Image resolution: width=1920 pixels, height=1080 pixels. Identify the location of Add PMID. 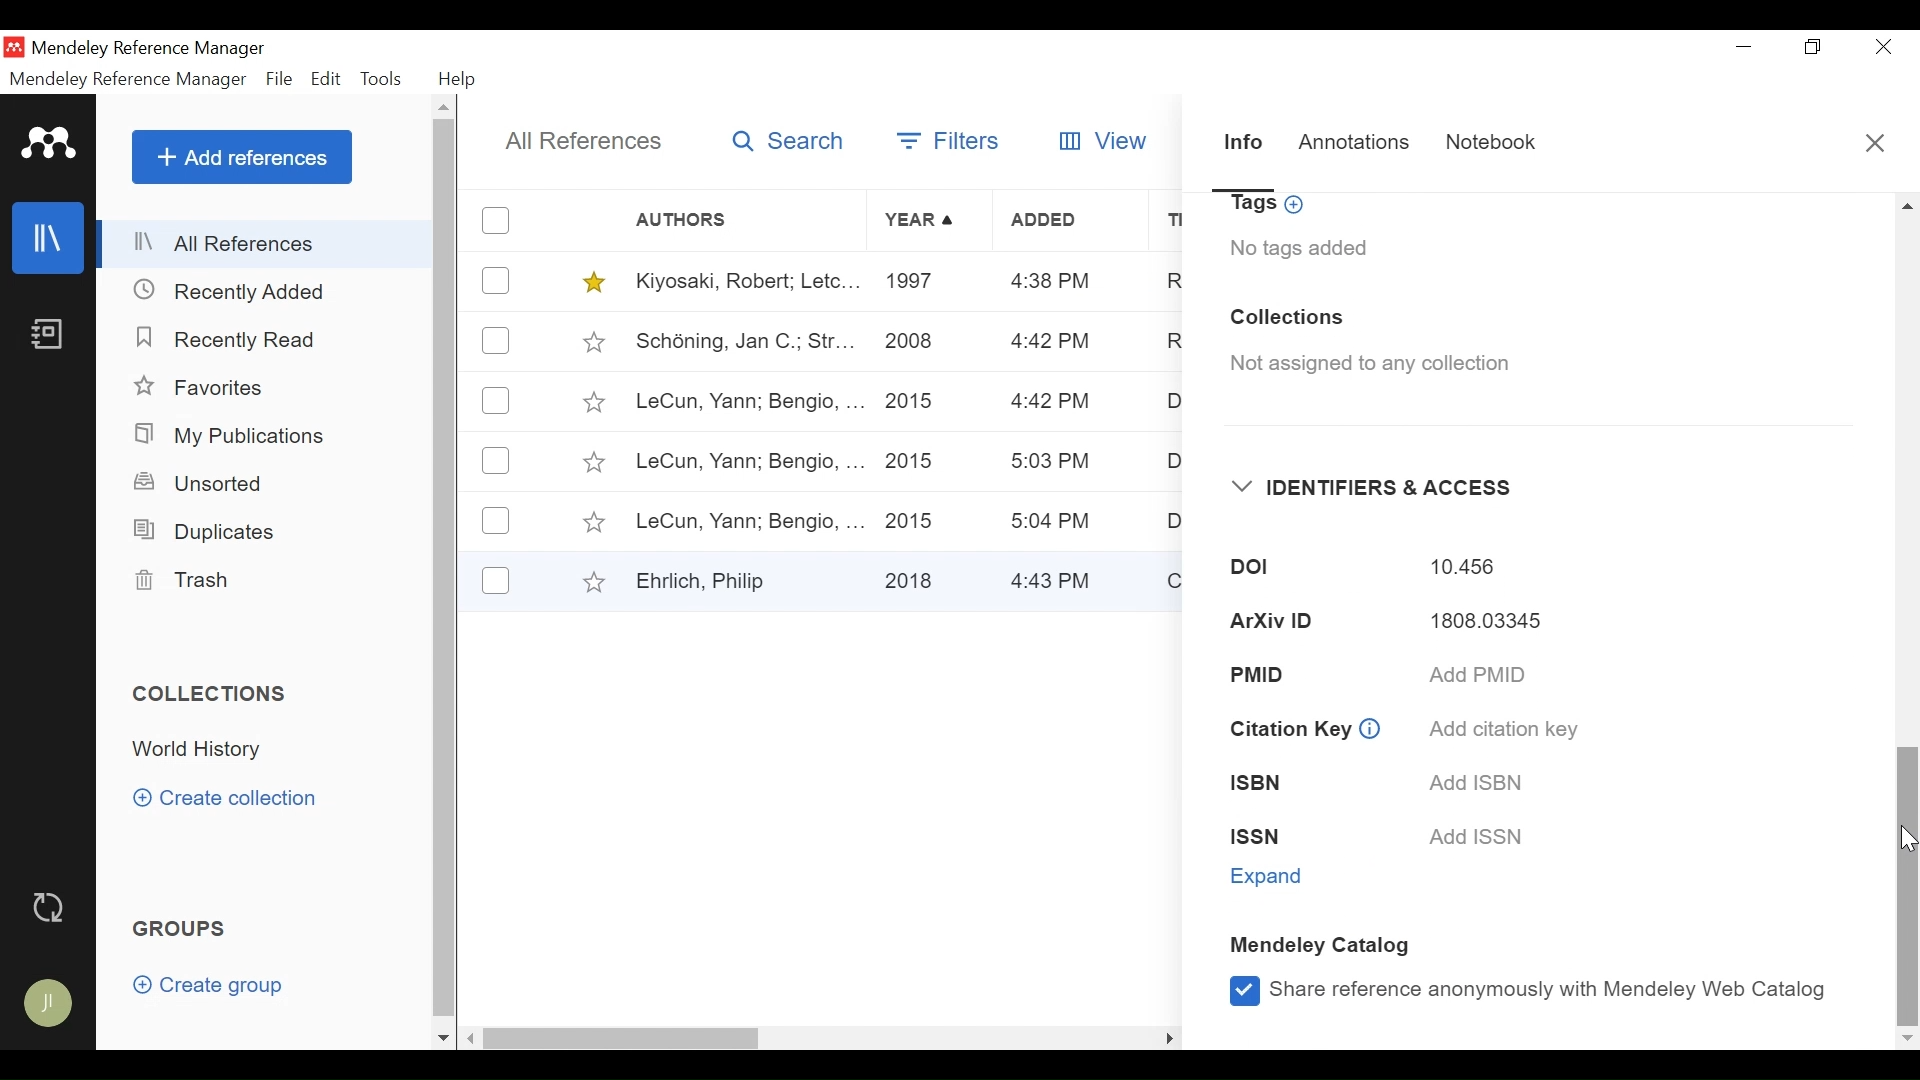
(1479, 677).